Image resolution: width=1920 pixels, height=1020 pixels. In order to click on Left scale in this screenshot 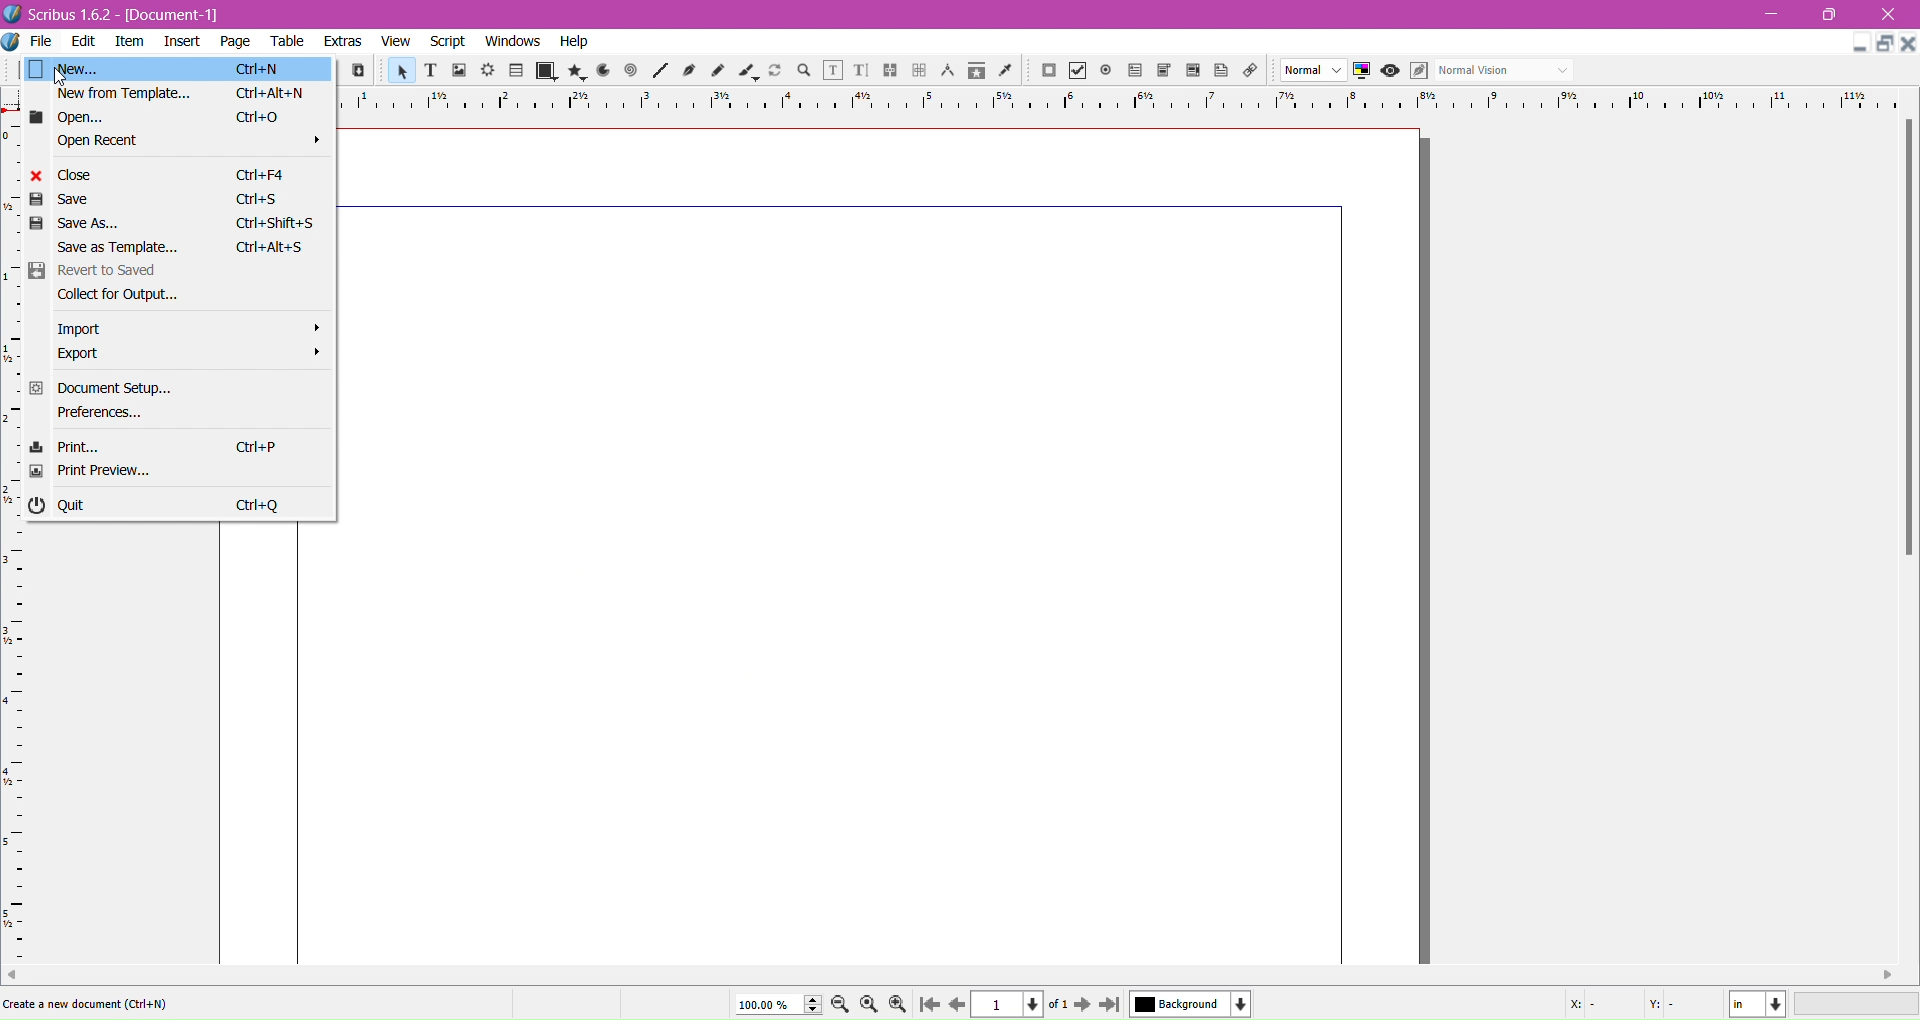, I will do `click(16, 525)`.